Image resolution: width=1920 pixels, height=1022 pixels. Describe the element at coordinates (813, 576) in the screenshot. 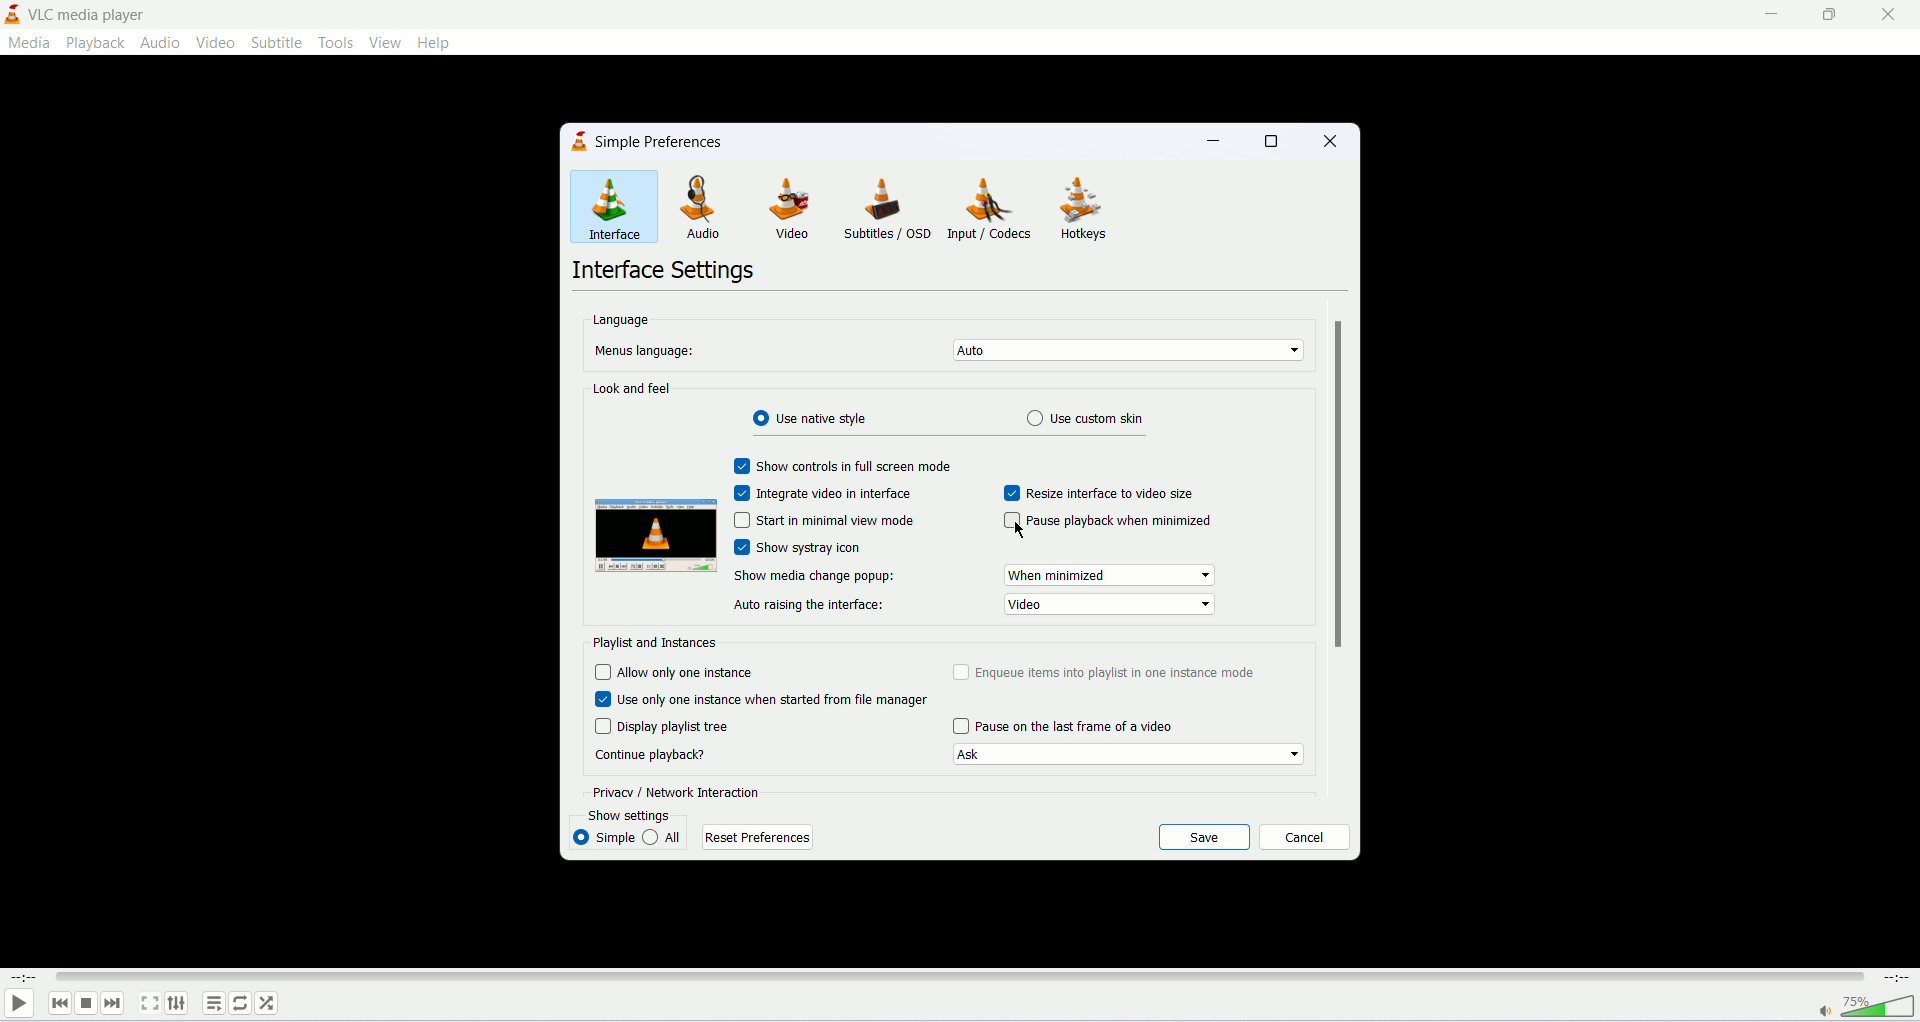

I see `show media change popup` at that location.